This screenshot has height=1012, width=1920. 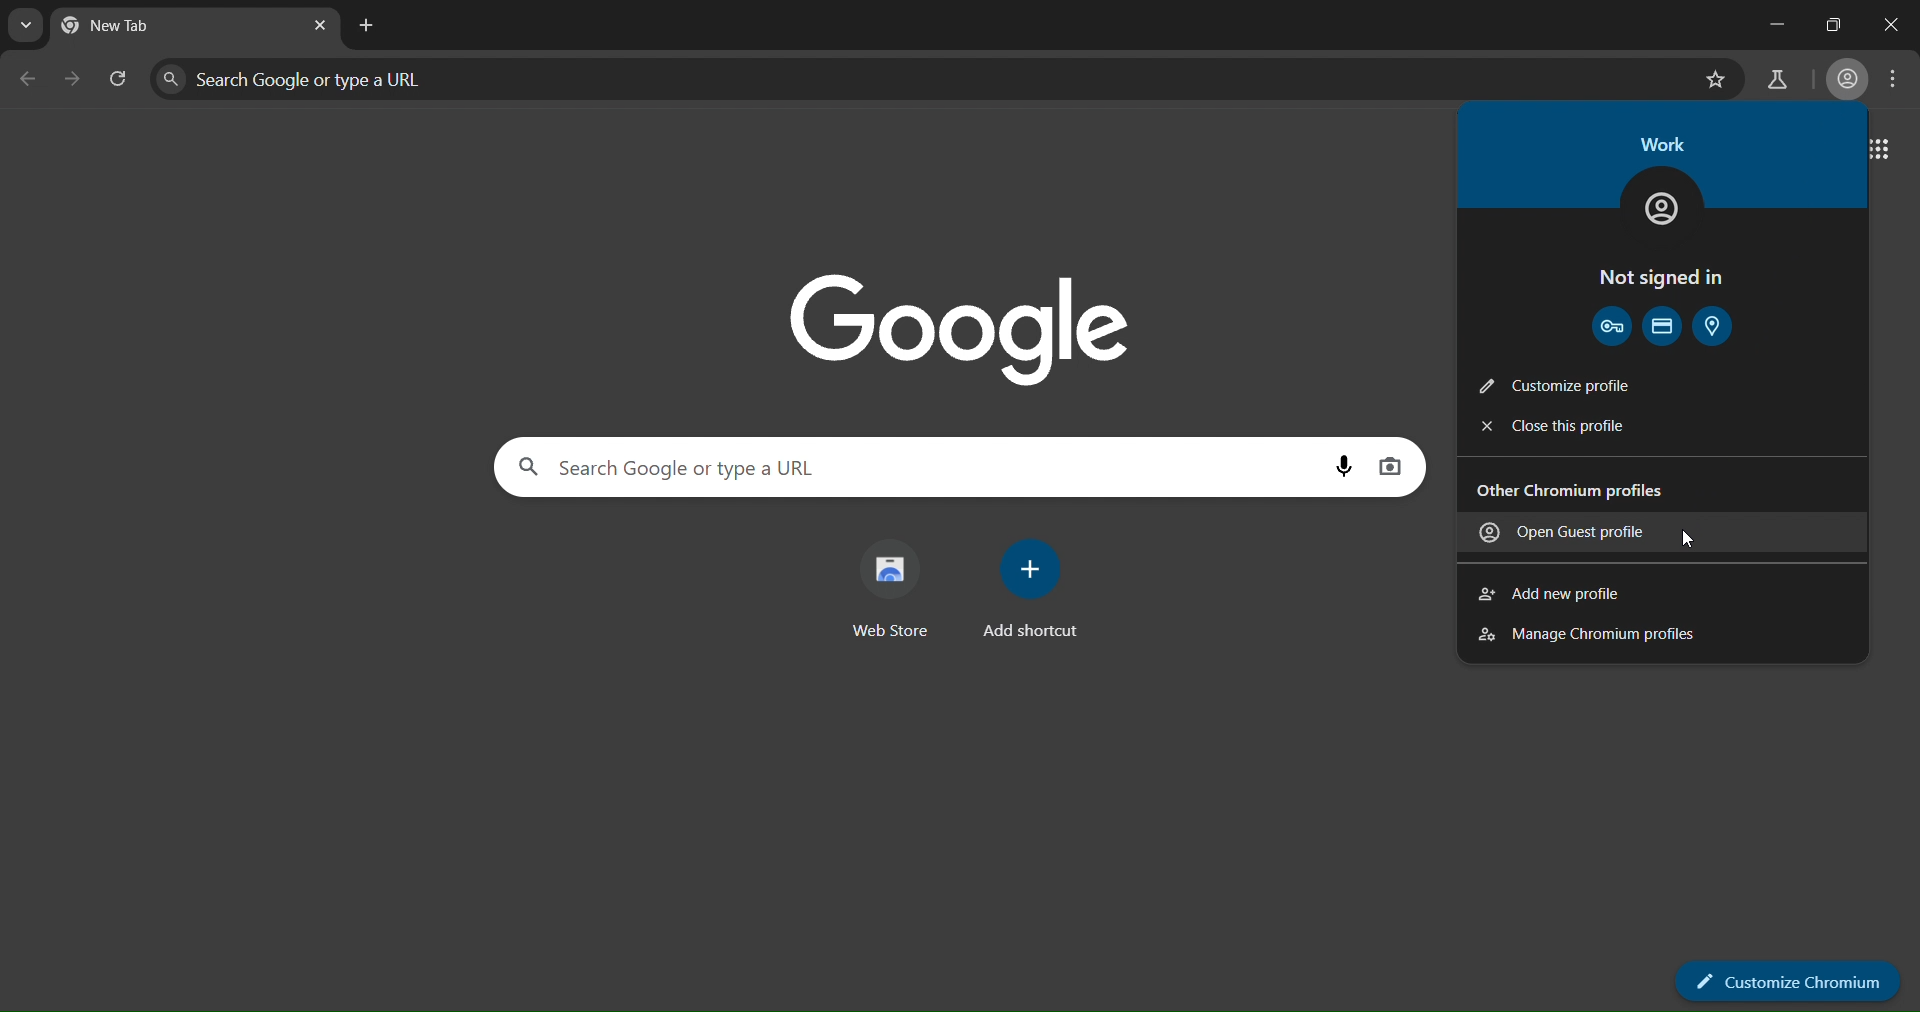 I want to click on image search, so click(x=1392, y=471).